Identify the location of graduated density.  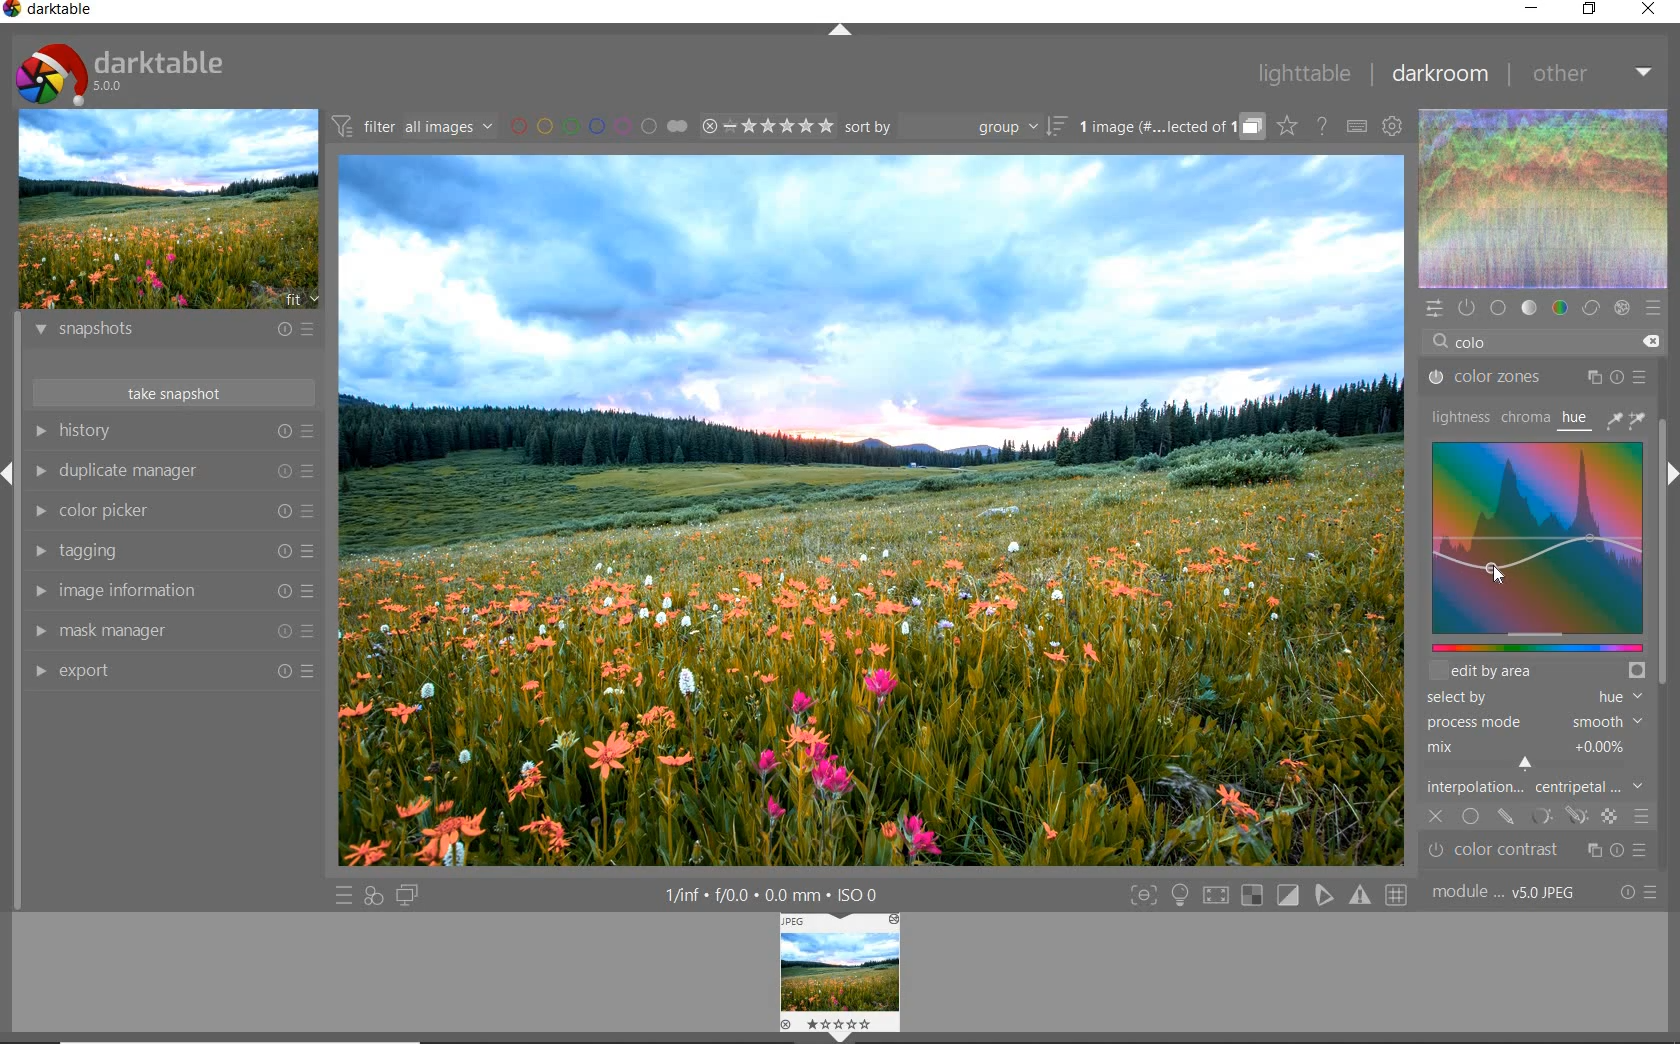
(1534, 852).